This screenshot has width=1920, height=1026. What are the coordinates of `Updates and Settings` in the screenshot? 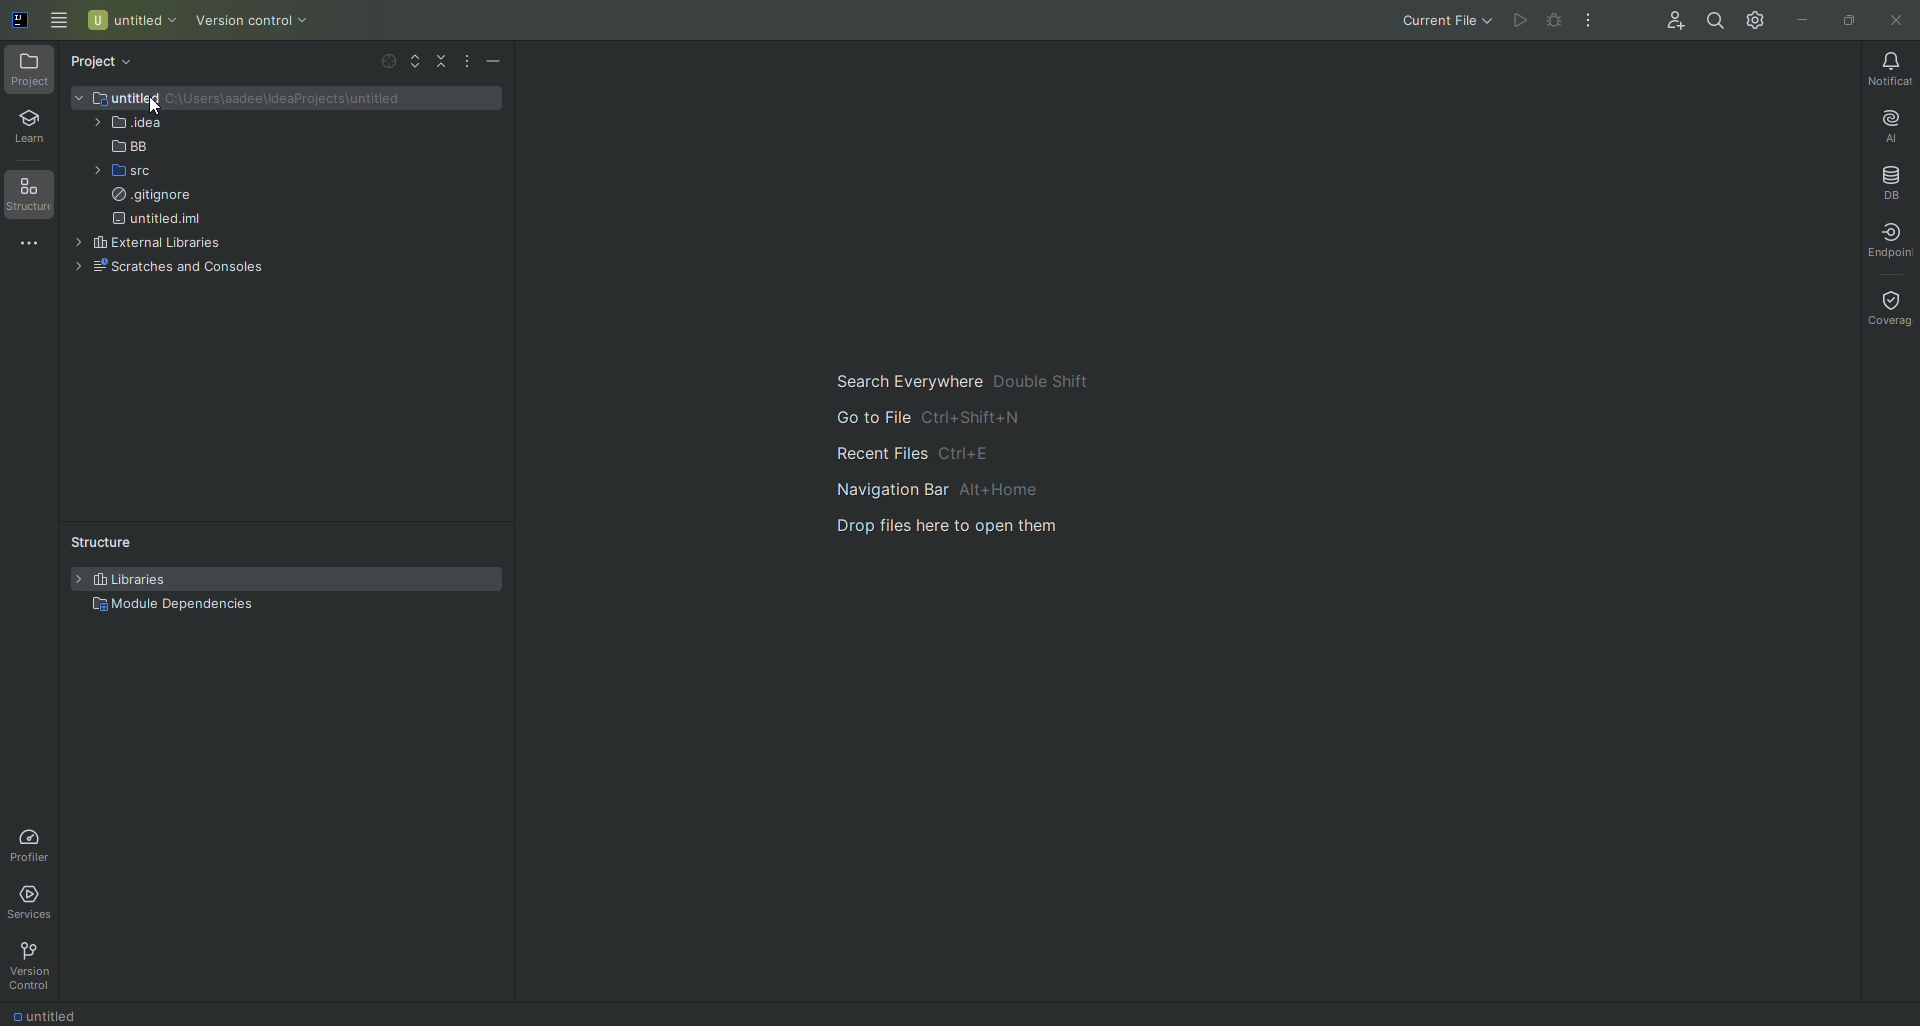 It's located at (1754, 21).